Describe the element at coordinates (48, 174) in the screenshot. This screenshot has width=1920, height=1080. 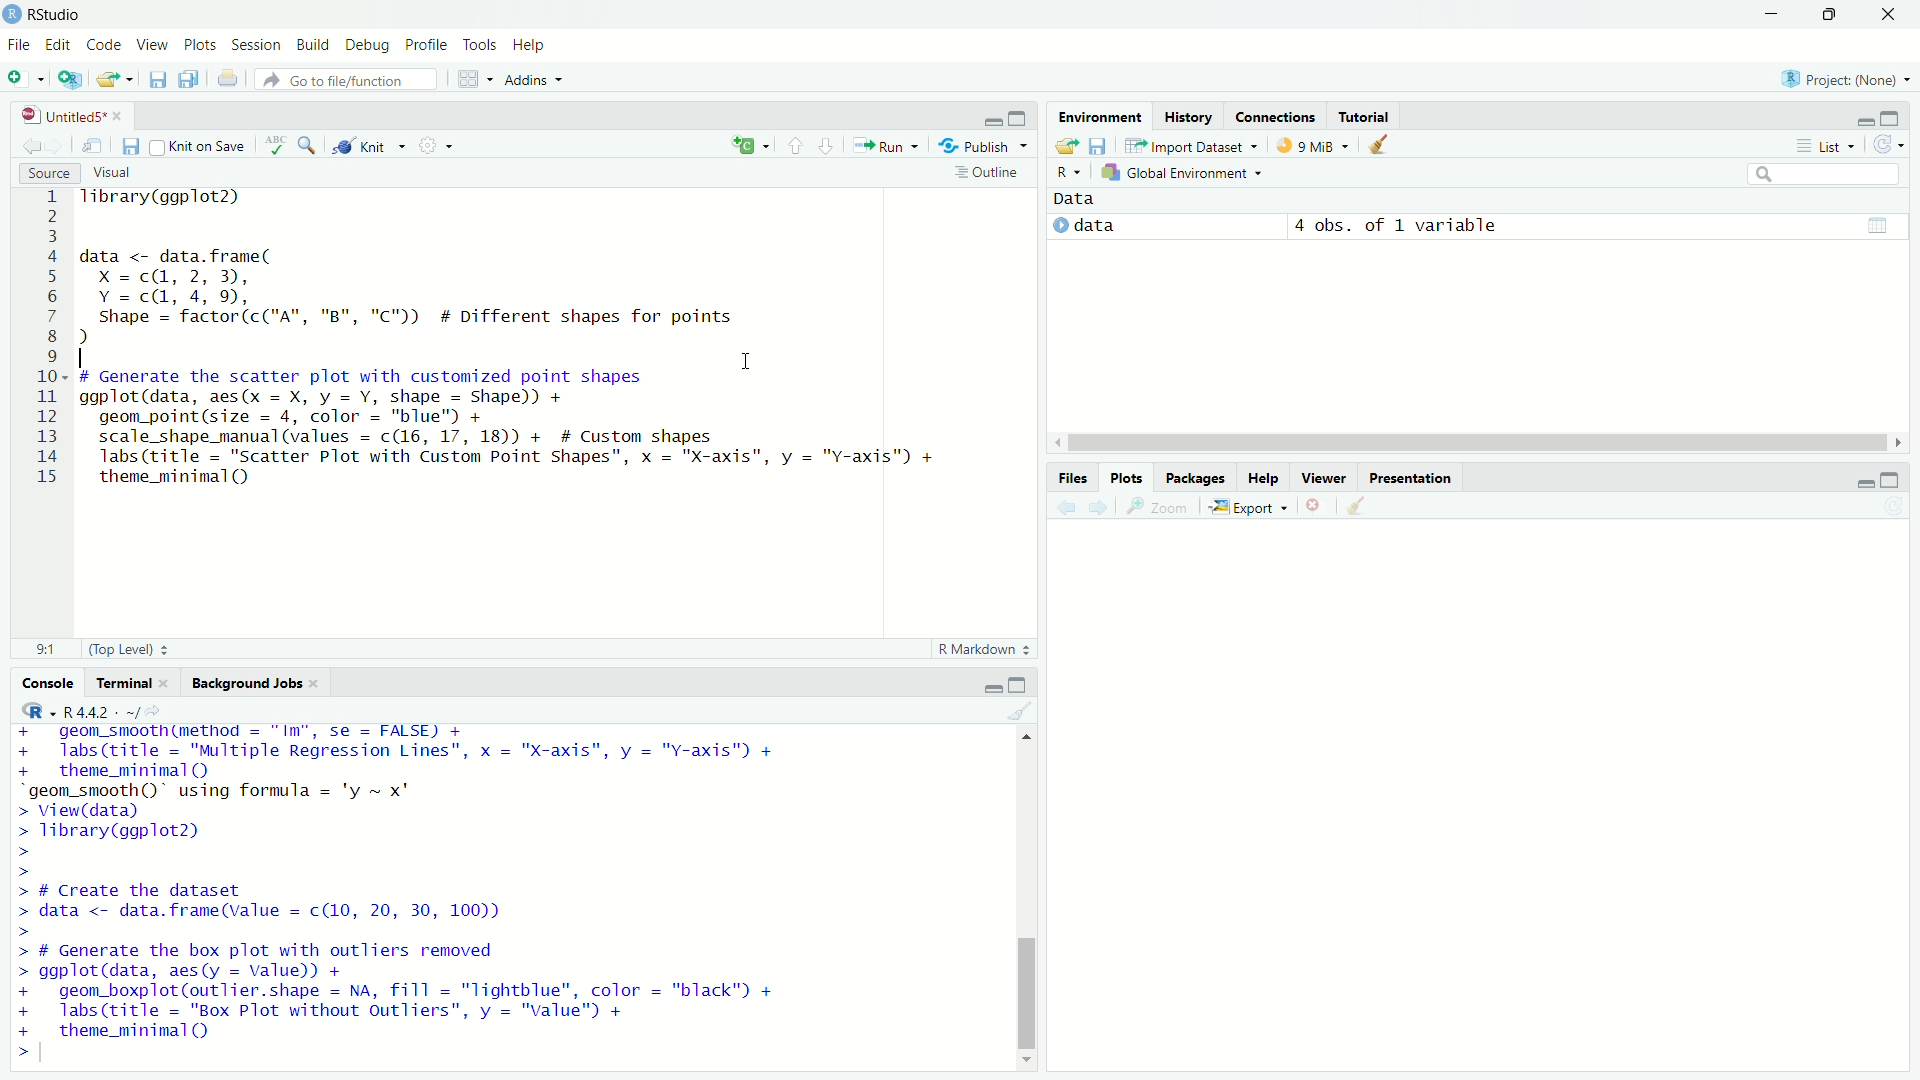
I see `Source` at that location.